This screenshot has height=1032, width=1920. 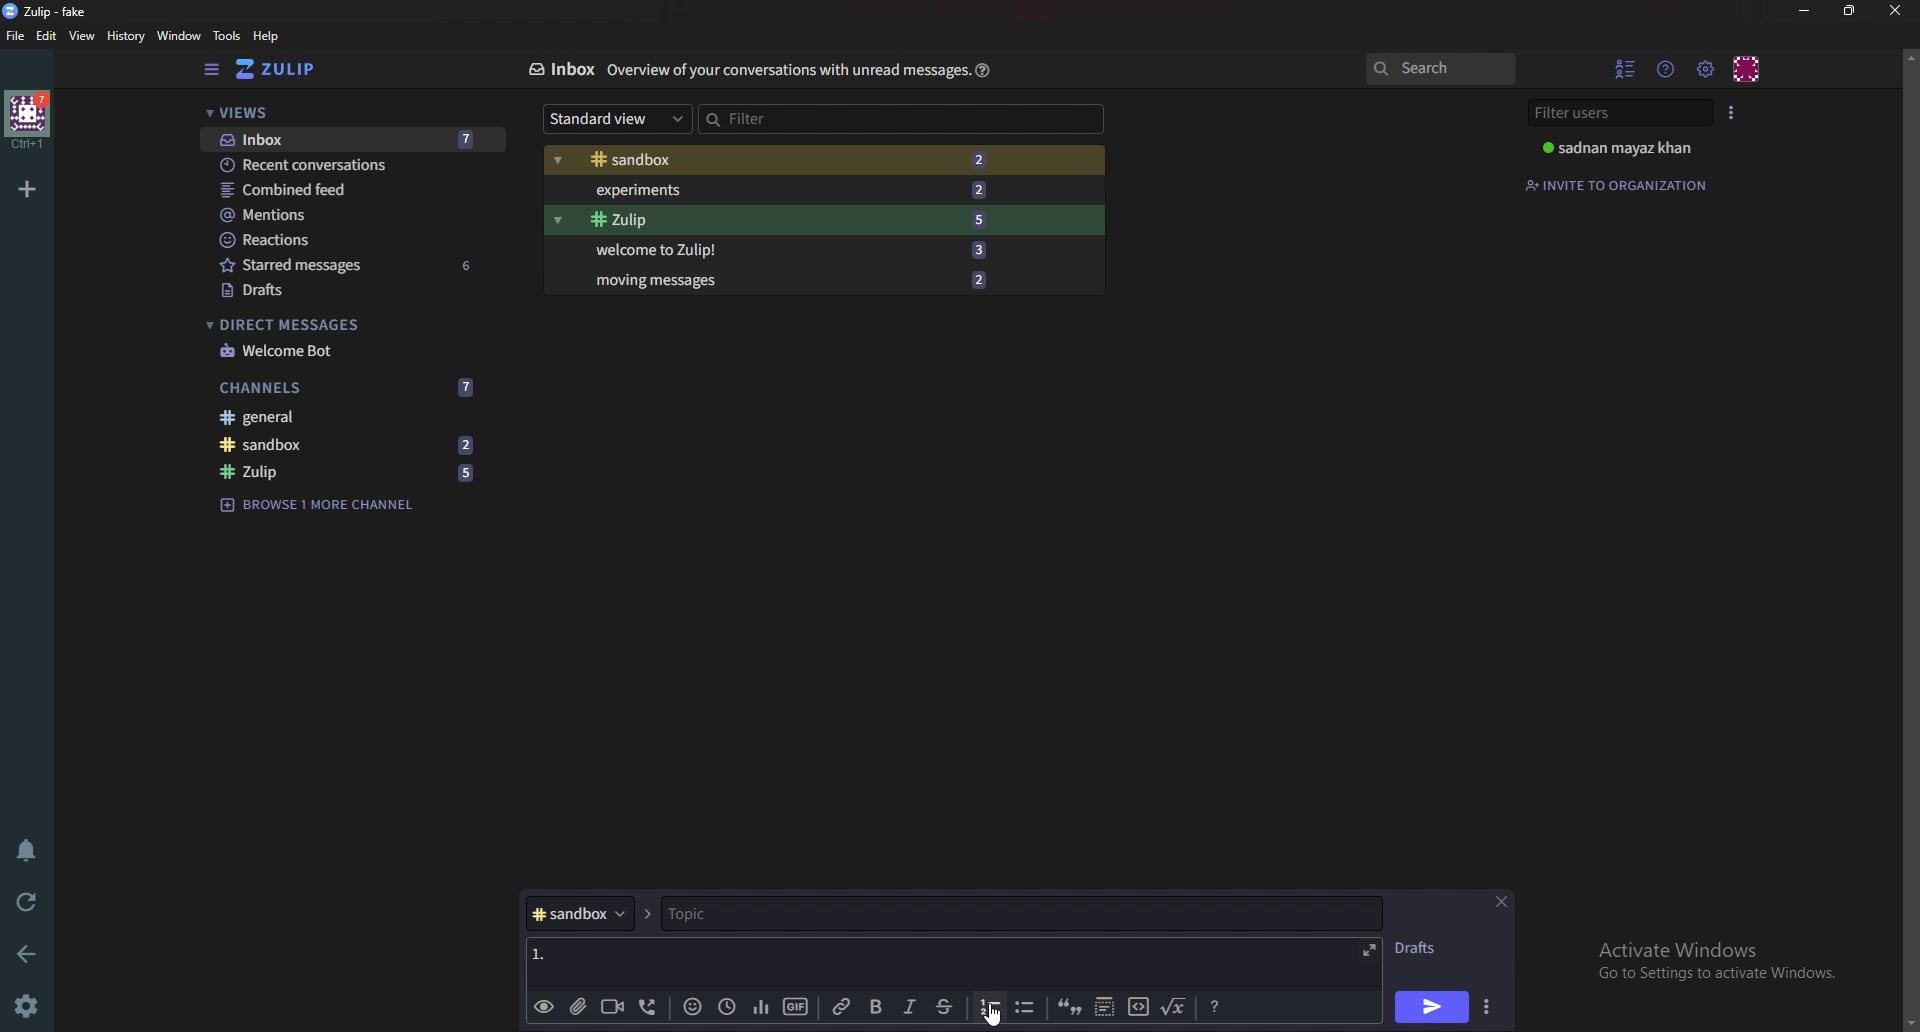 I want to click on Preview, so click(x=544, y=1007).